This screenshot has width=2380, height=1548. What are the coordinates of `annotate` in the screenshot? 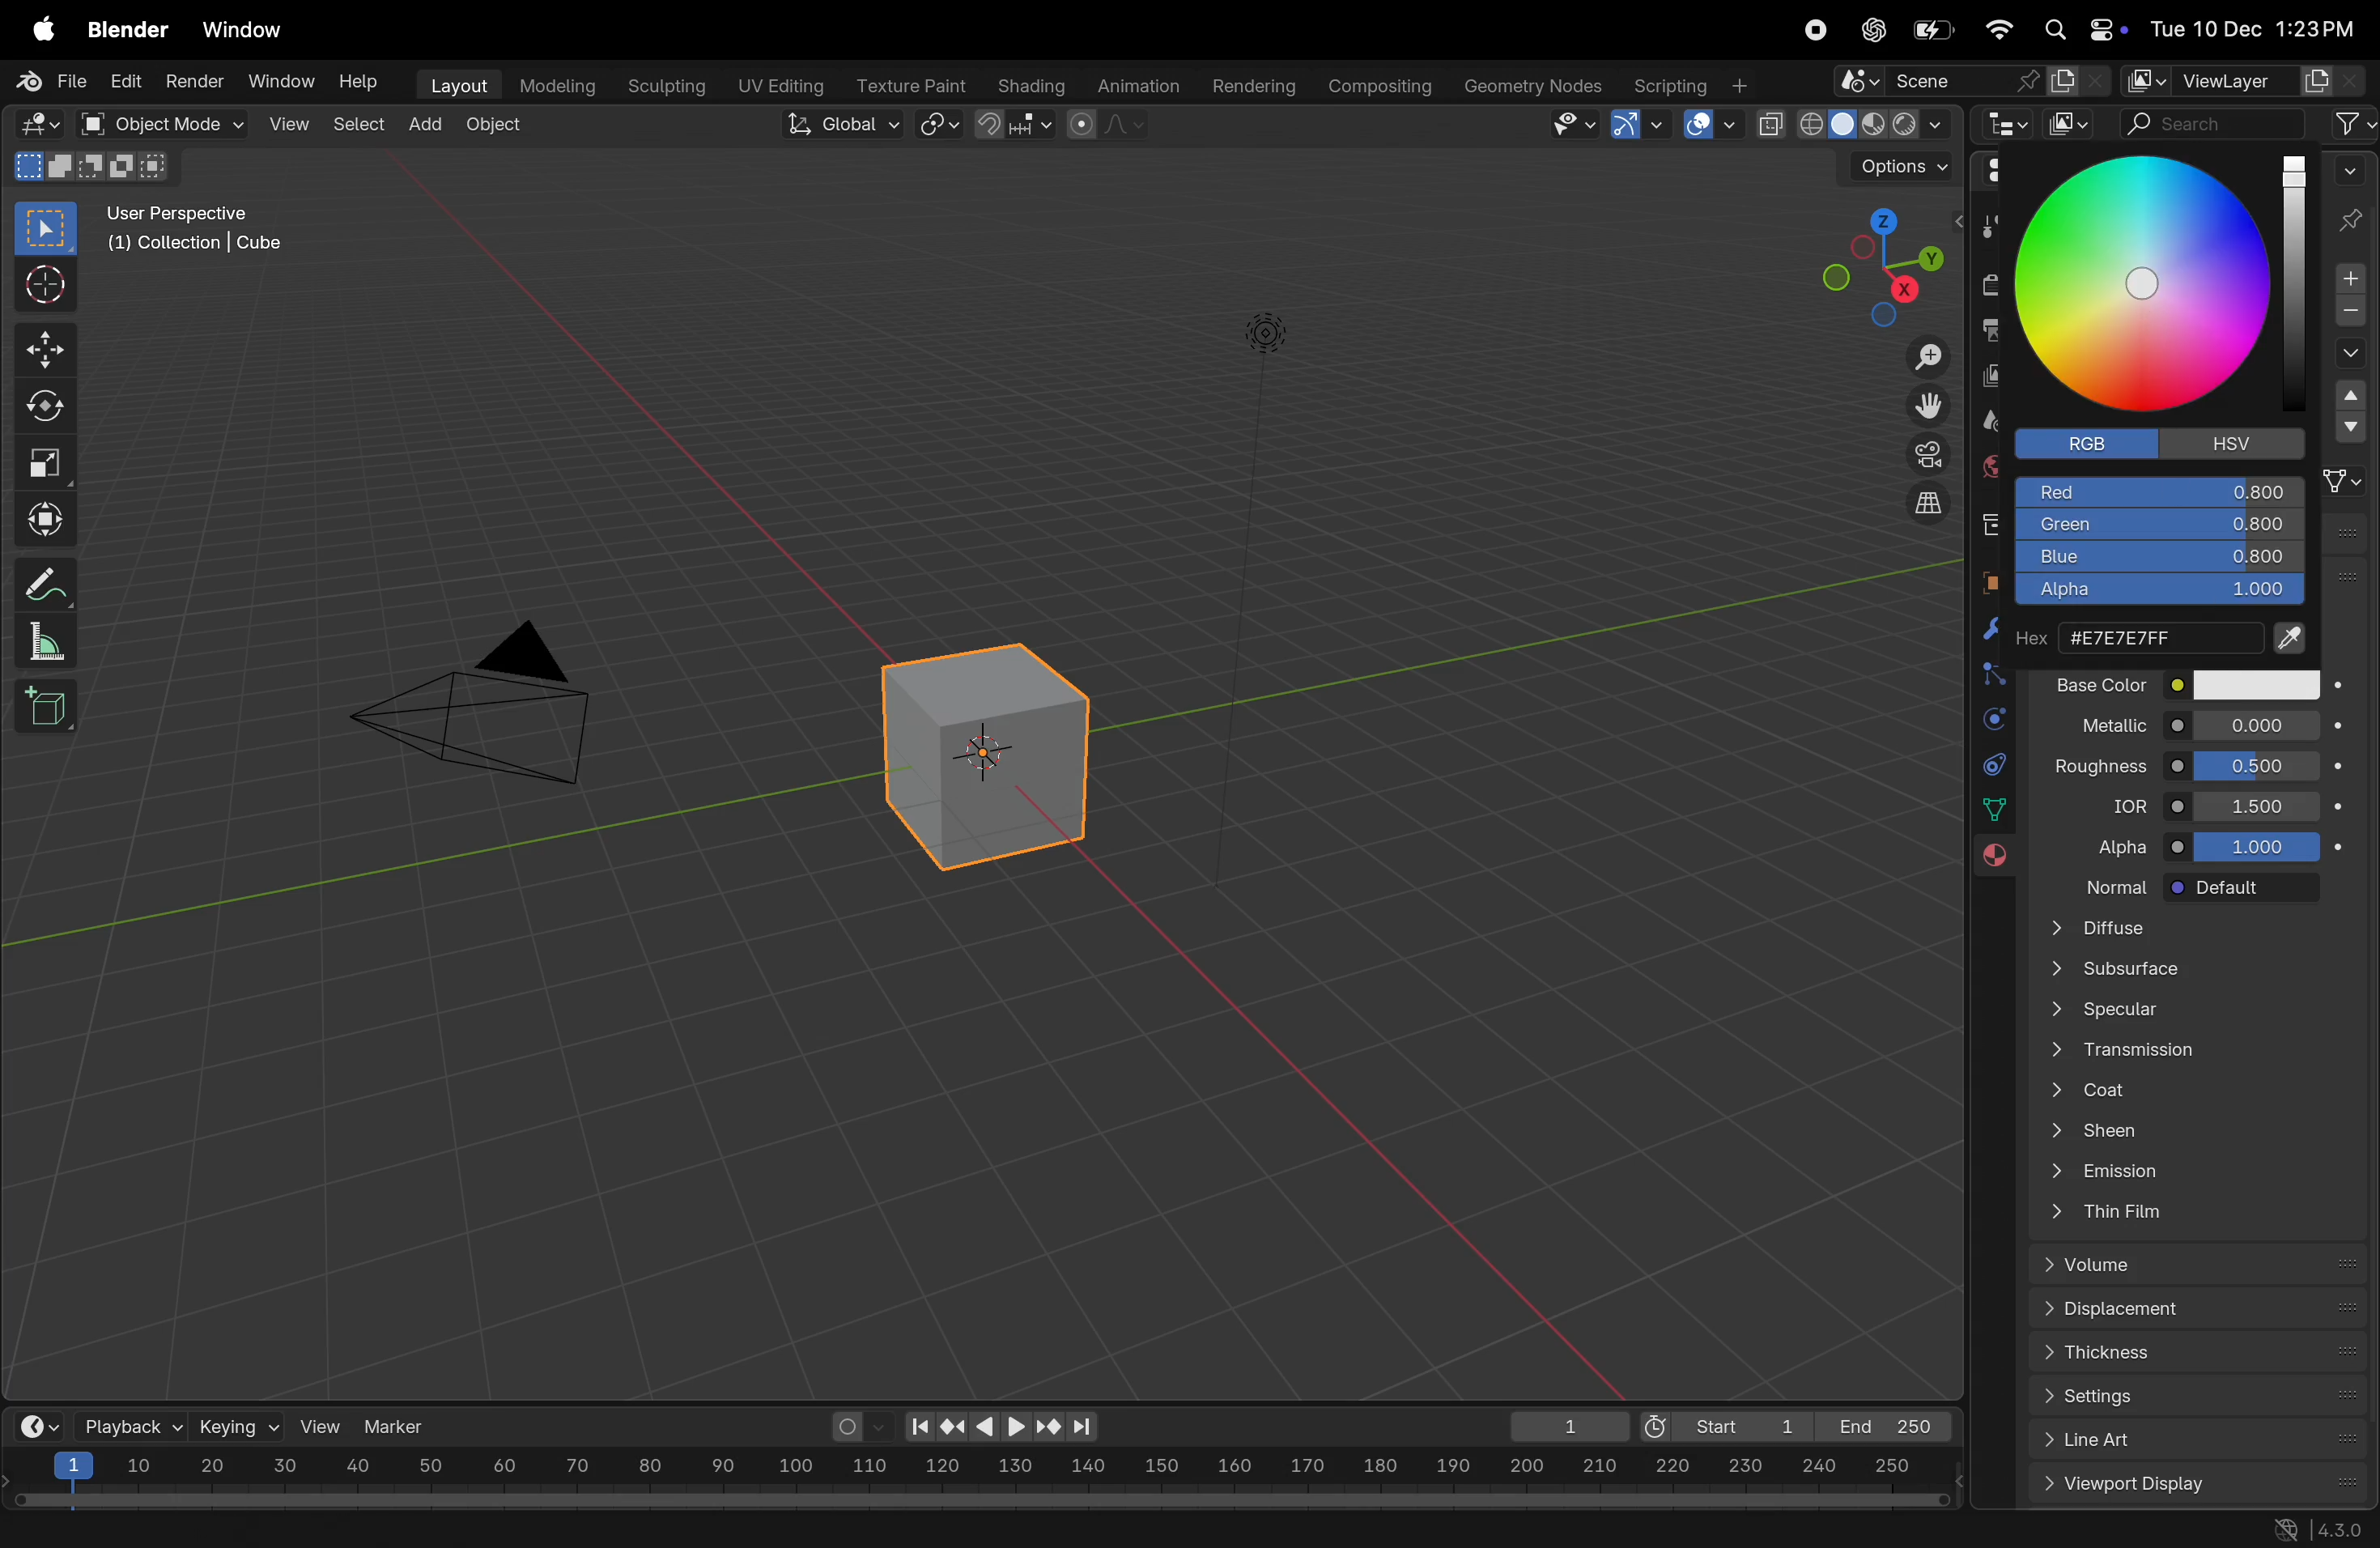 It's located at (39, 583).